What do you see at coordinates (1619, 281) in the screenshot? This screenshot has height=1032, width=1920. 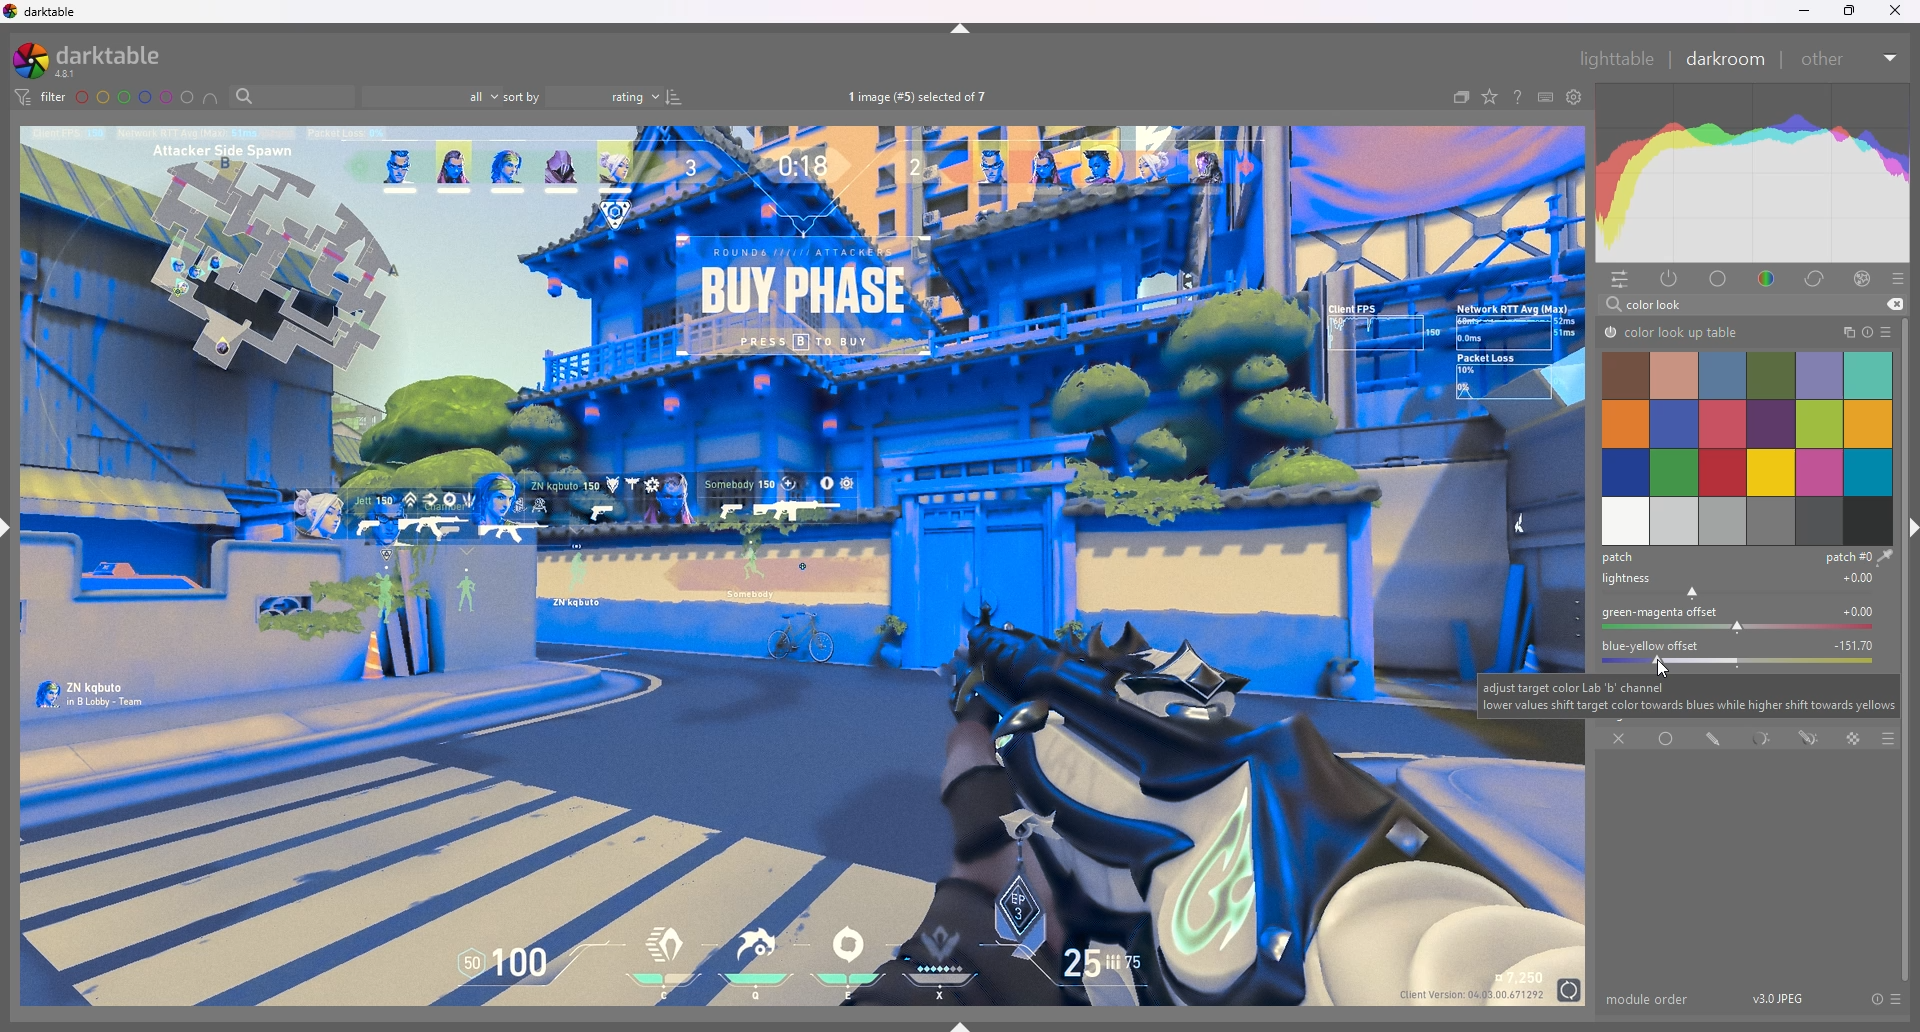 I see `quick access panel` at bounding box center [1619, 281].